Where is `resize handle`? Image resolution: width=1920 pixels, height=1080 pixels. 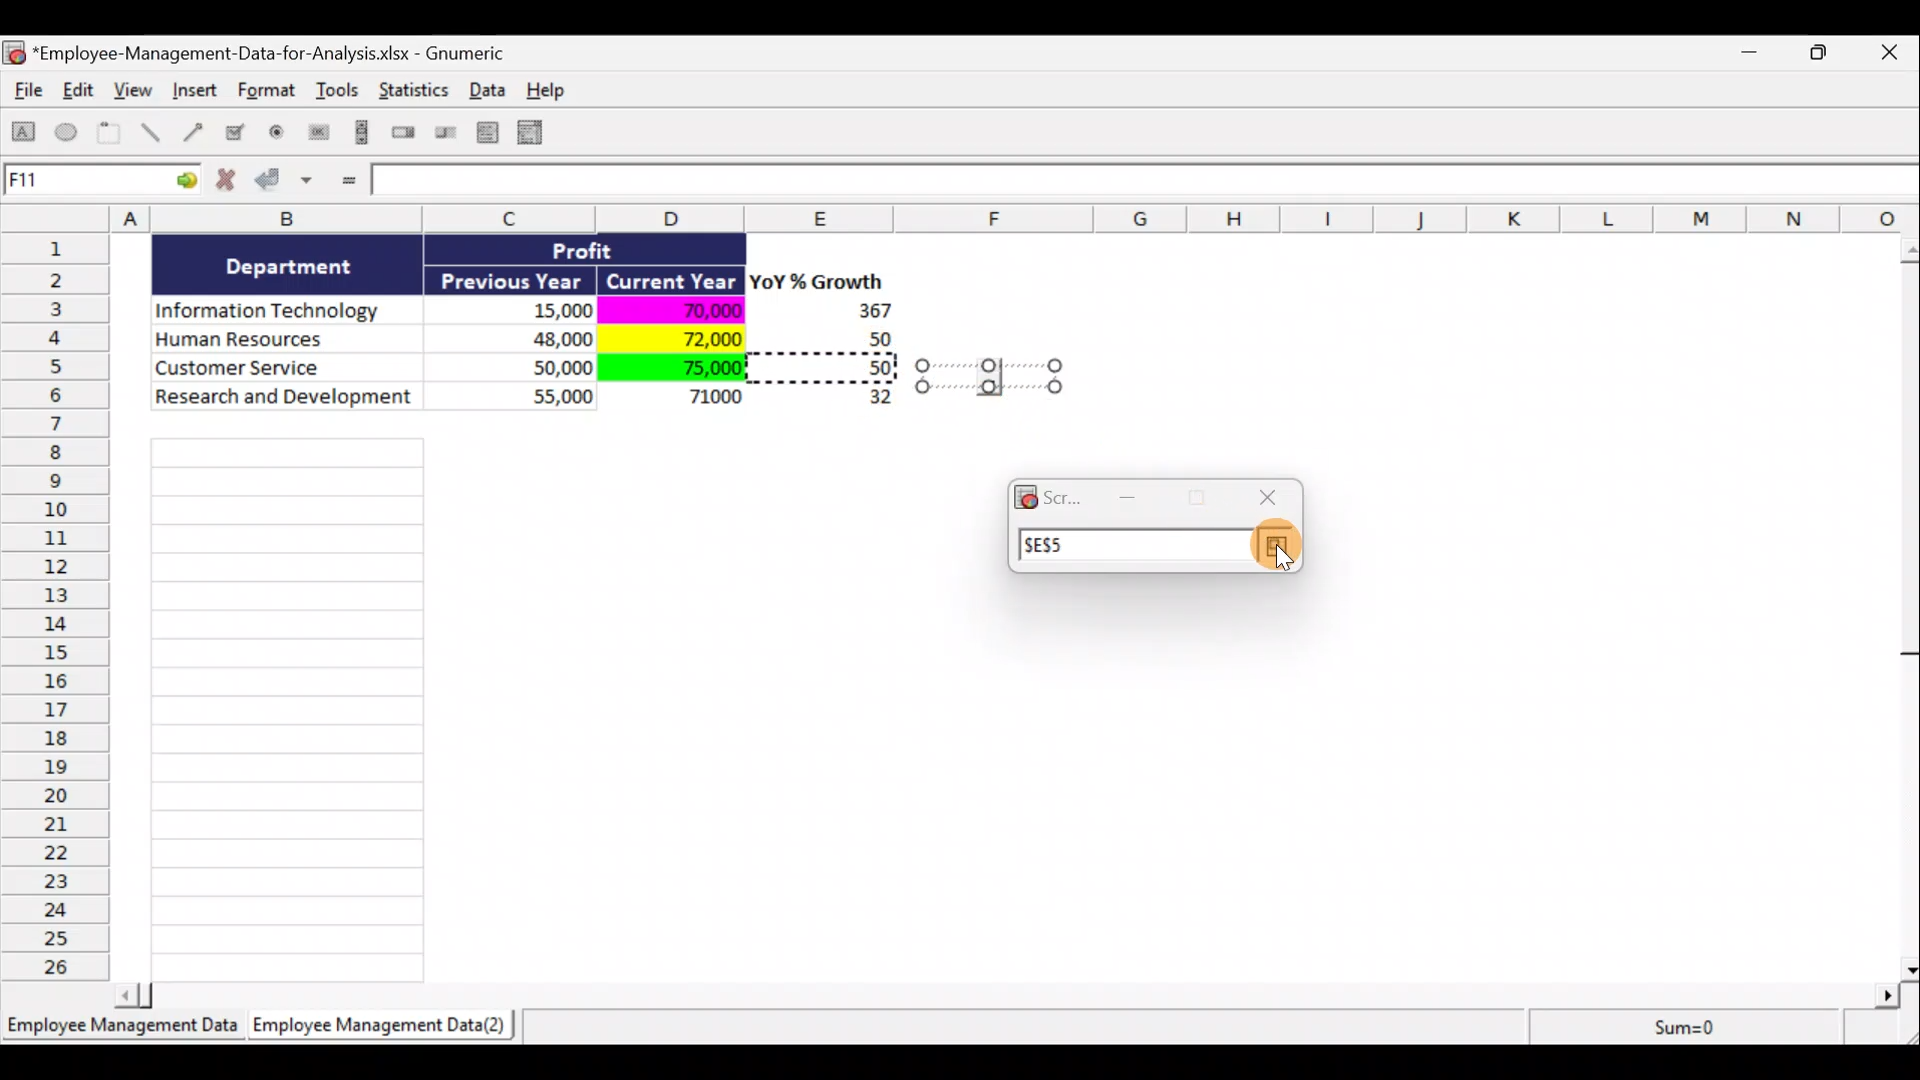 resize handle is located at coordinates (989, 375).